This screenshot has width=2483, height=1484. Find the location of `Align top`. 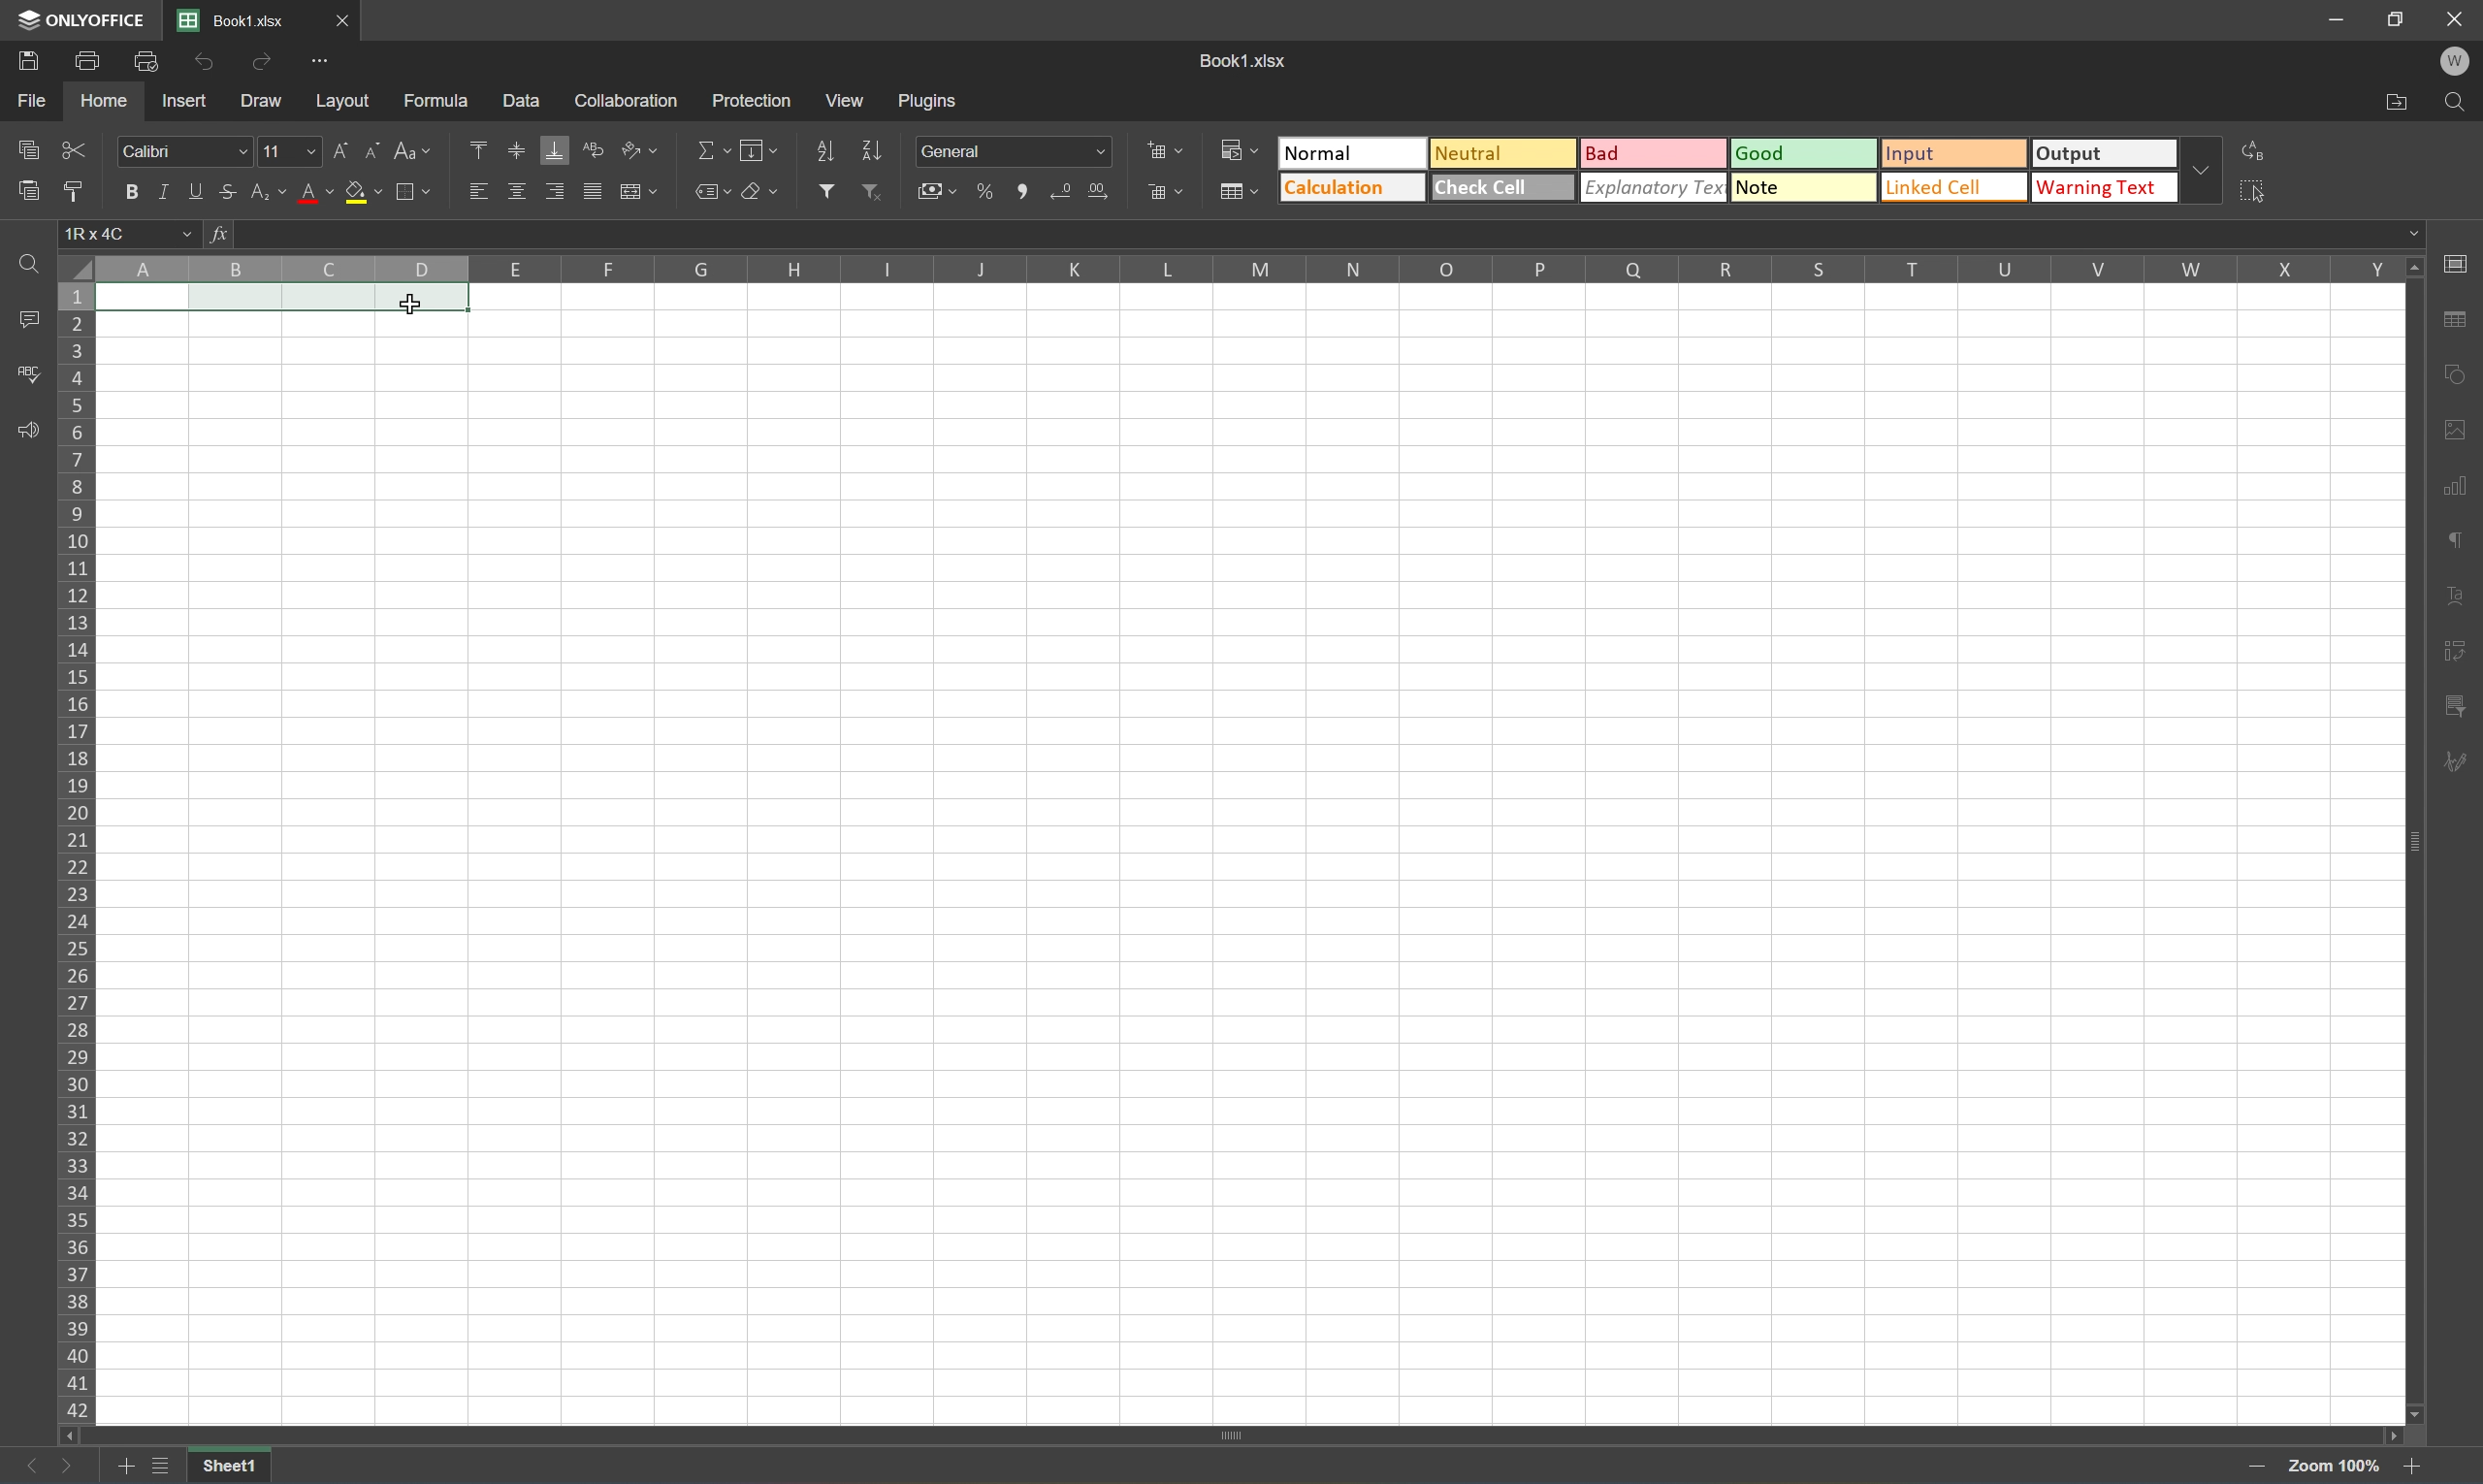

Align top is located at coordinates (478, 147).